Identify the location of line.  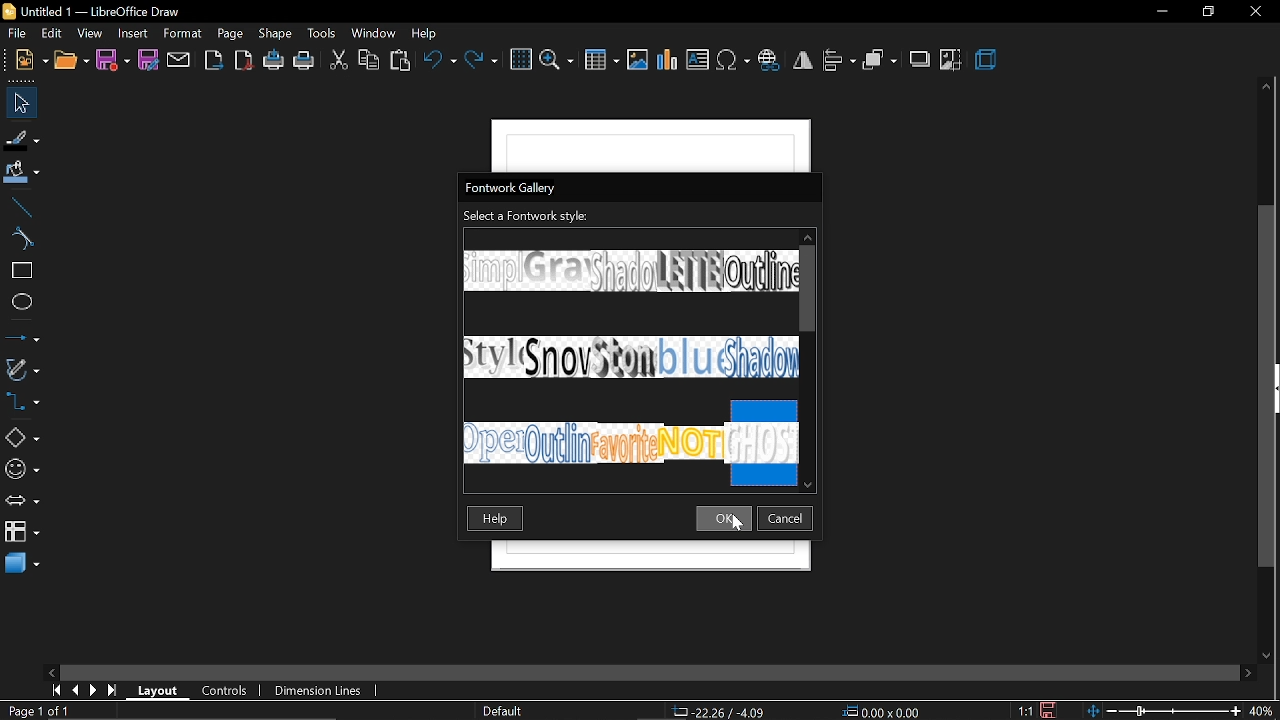
(18, 206).